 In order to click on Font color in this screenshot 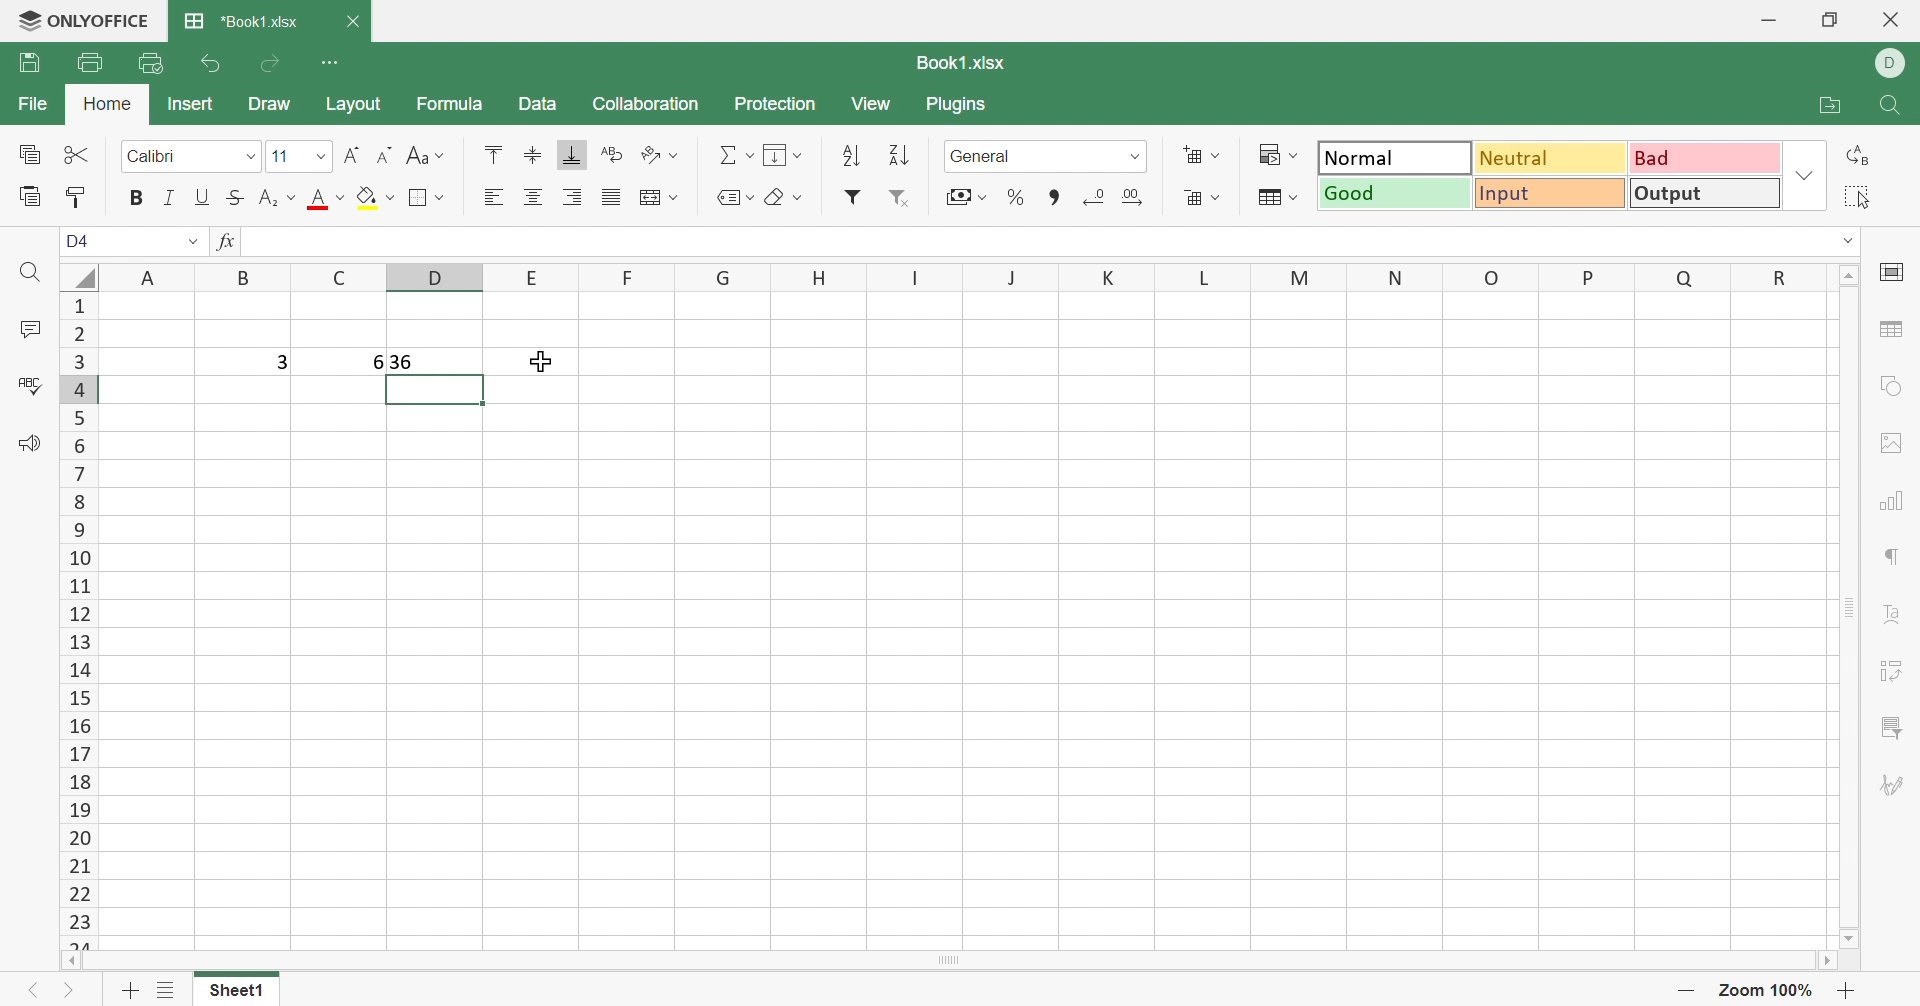, I will do `click(325, 198)`.